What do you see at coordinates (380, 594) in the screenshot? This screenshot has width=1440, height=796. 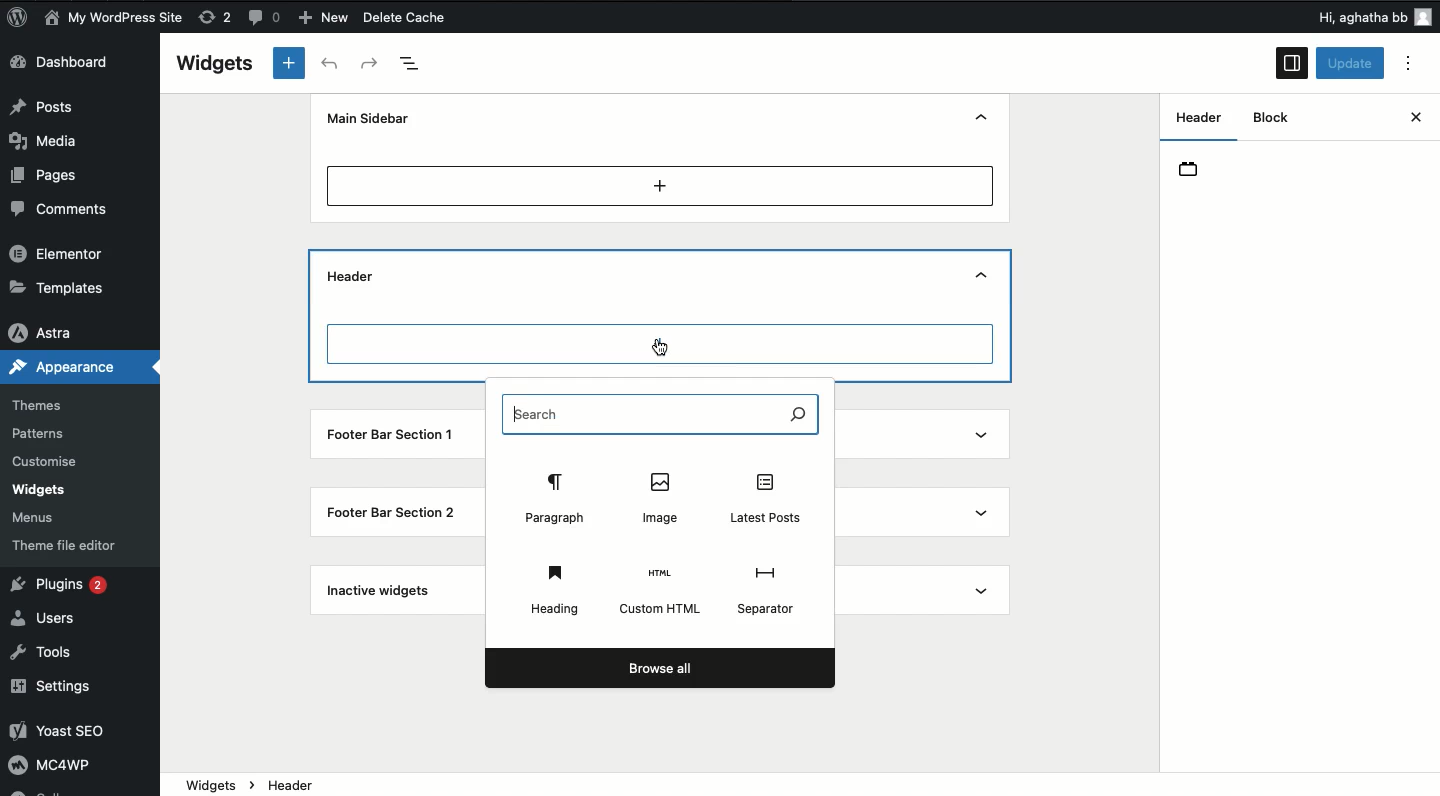 I see `Inactive widgets` at bounding box center [380, 594].